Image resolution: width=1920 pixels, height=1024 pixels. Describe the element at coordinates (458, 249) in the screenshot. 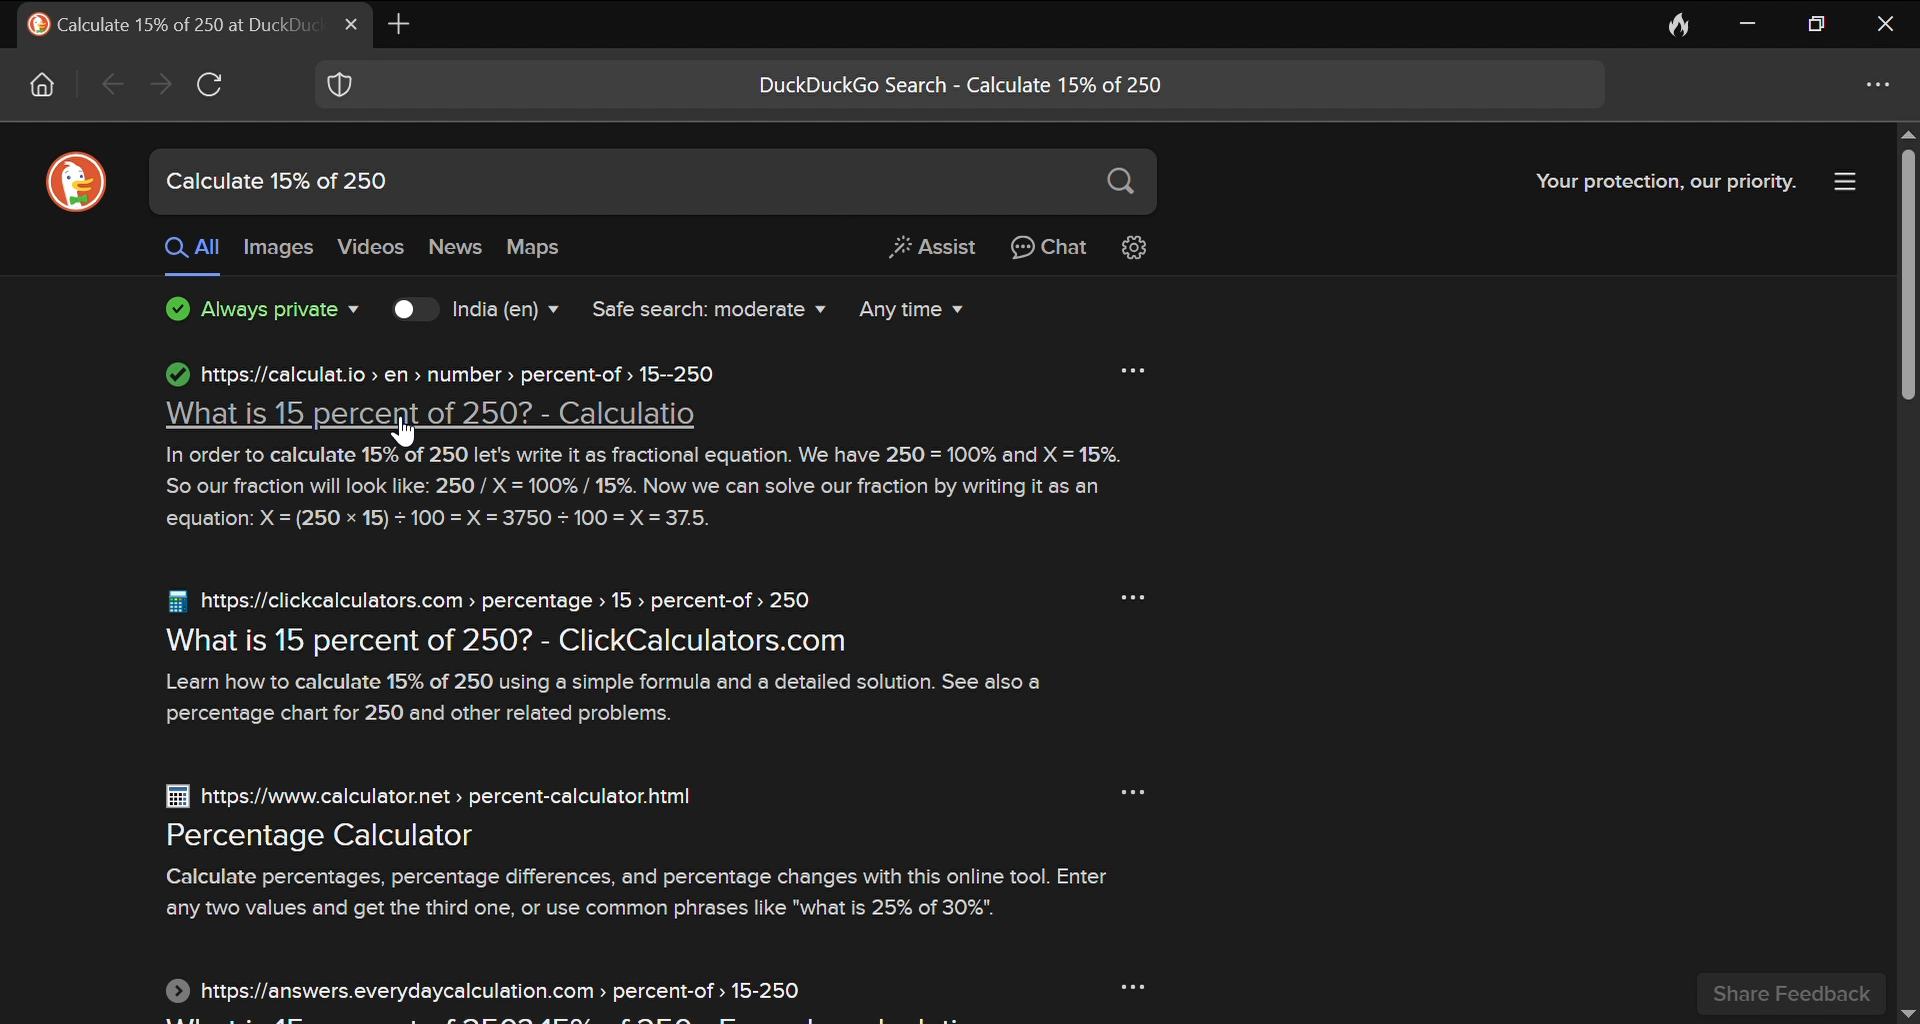

I see `News` at that location.